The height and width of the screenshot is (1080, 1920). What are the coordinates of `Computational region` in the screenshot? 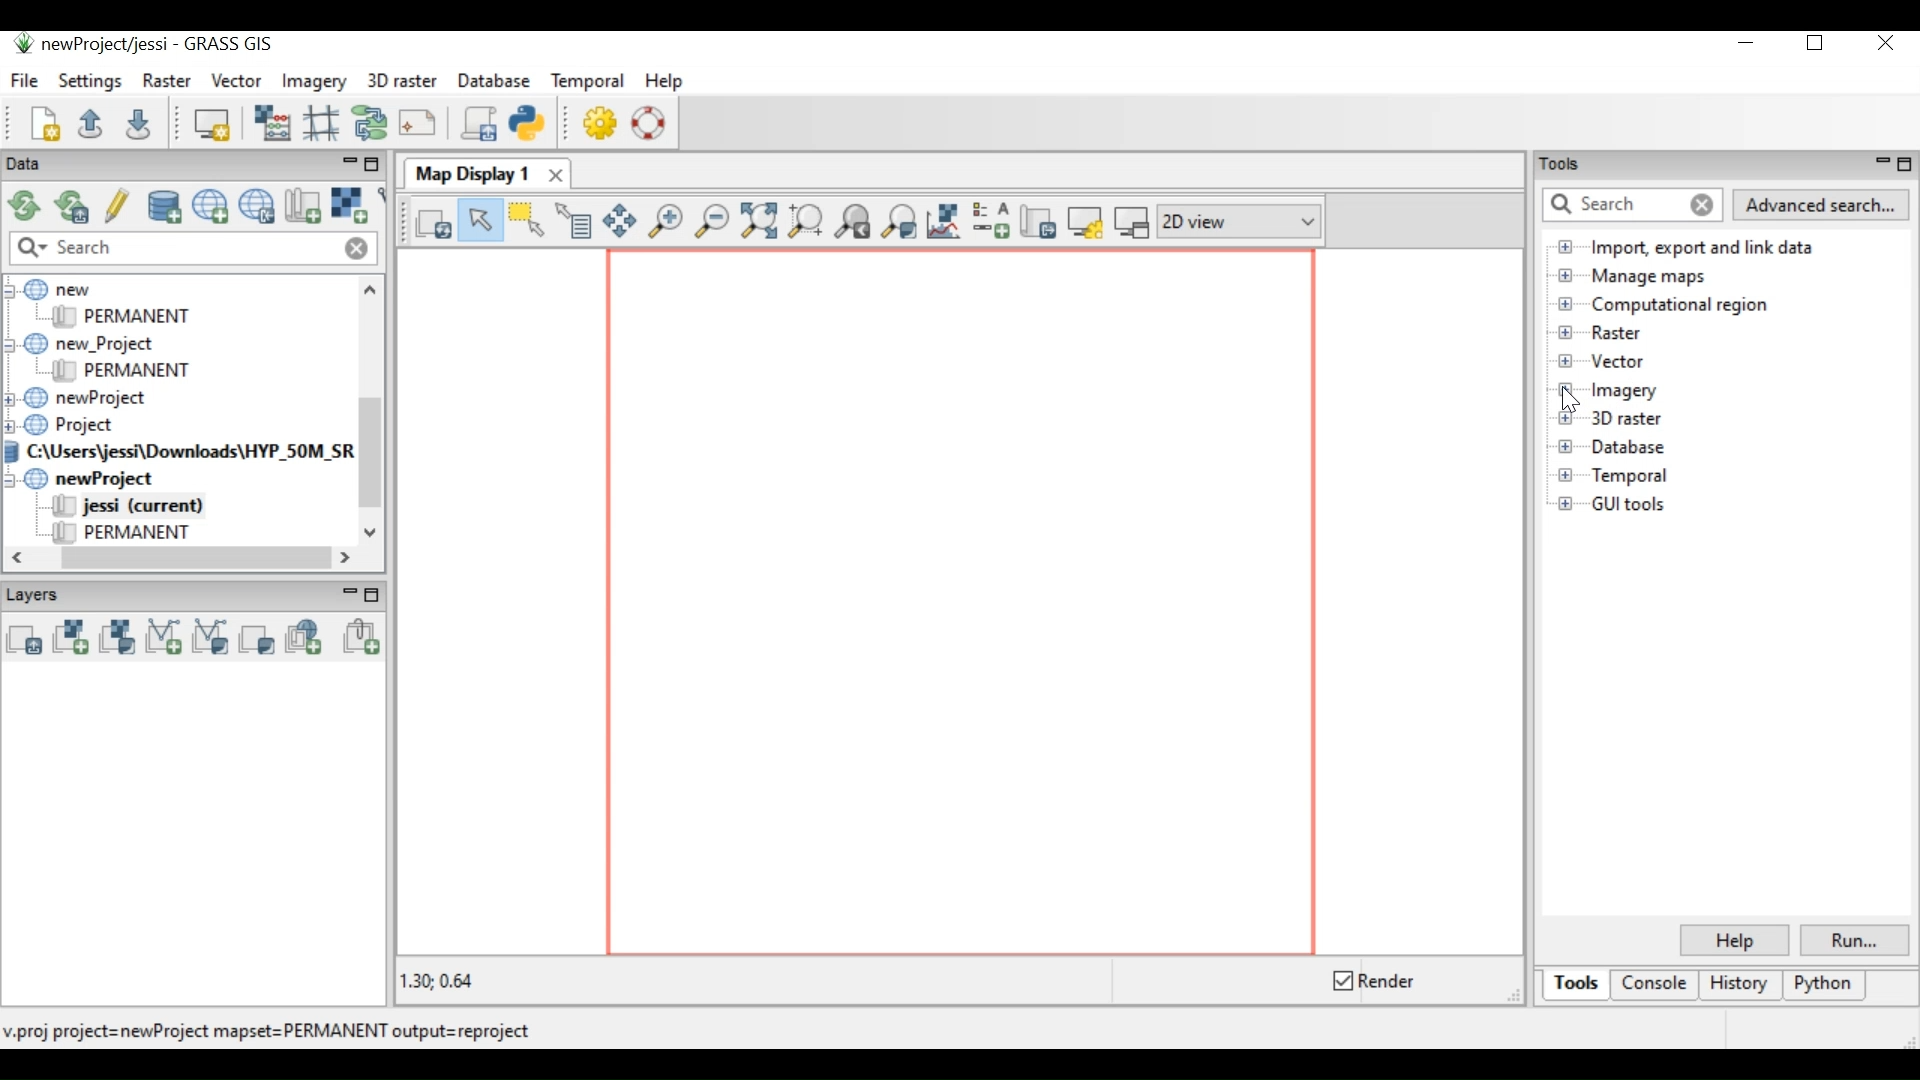 It's located at (1658, 307).